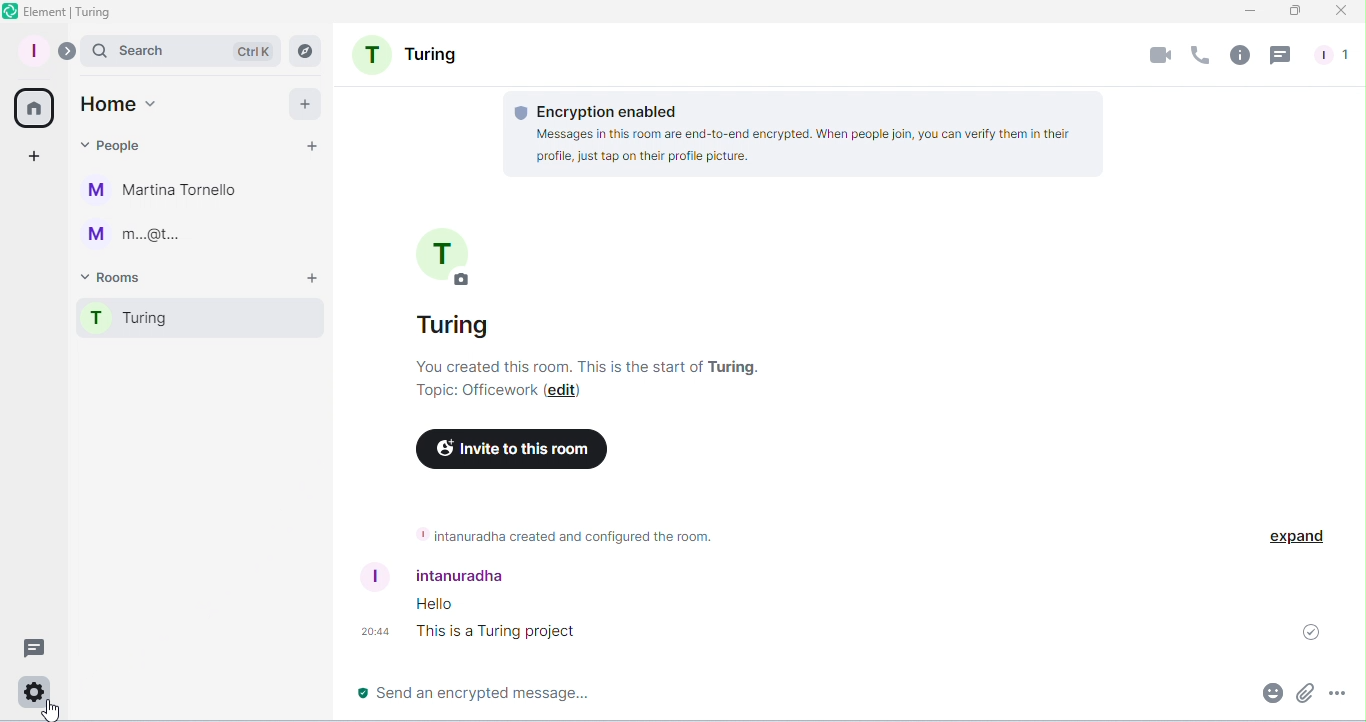  I want to click on Threads, so click(30, 645).